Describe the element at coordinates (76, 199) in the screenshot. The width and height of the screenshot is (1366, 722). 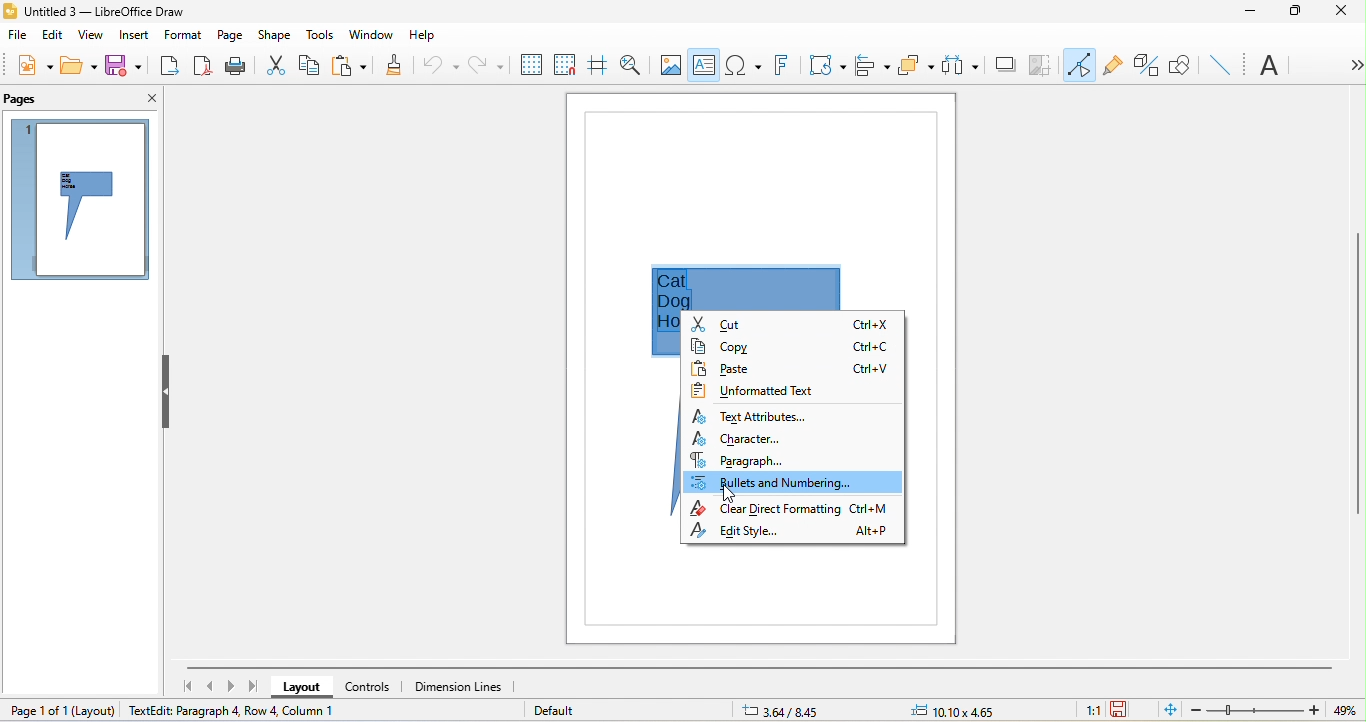
I see `page 1` at that location.